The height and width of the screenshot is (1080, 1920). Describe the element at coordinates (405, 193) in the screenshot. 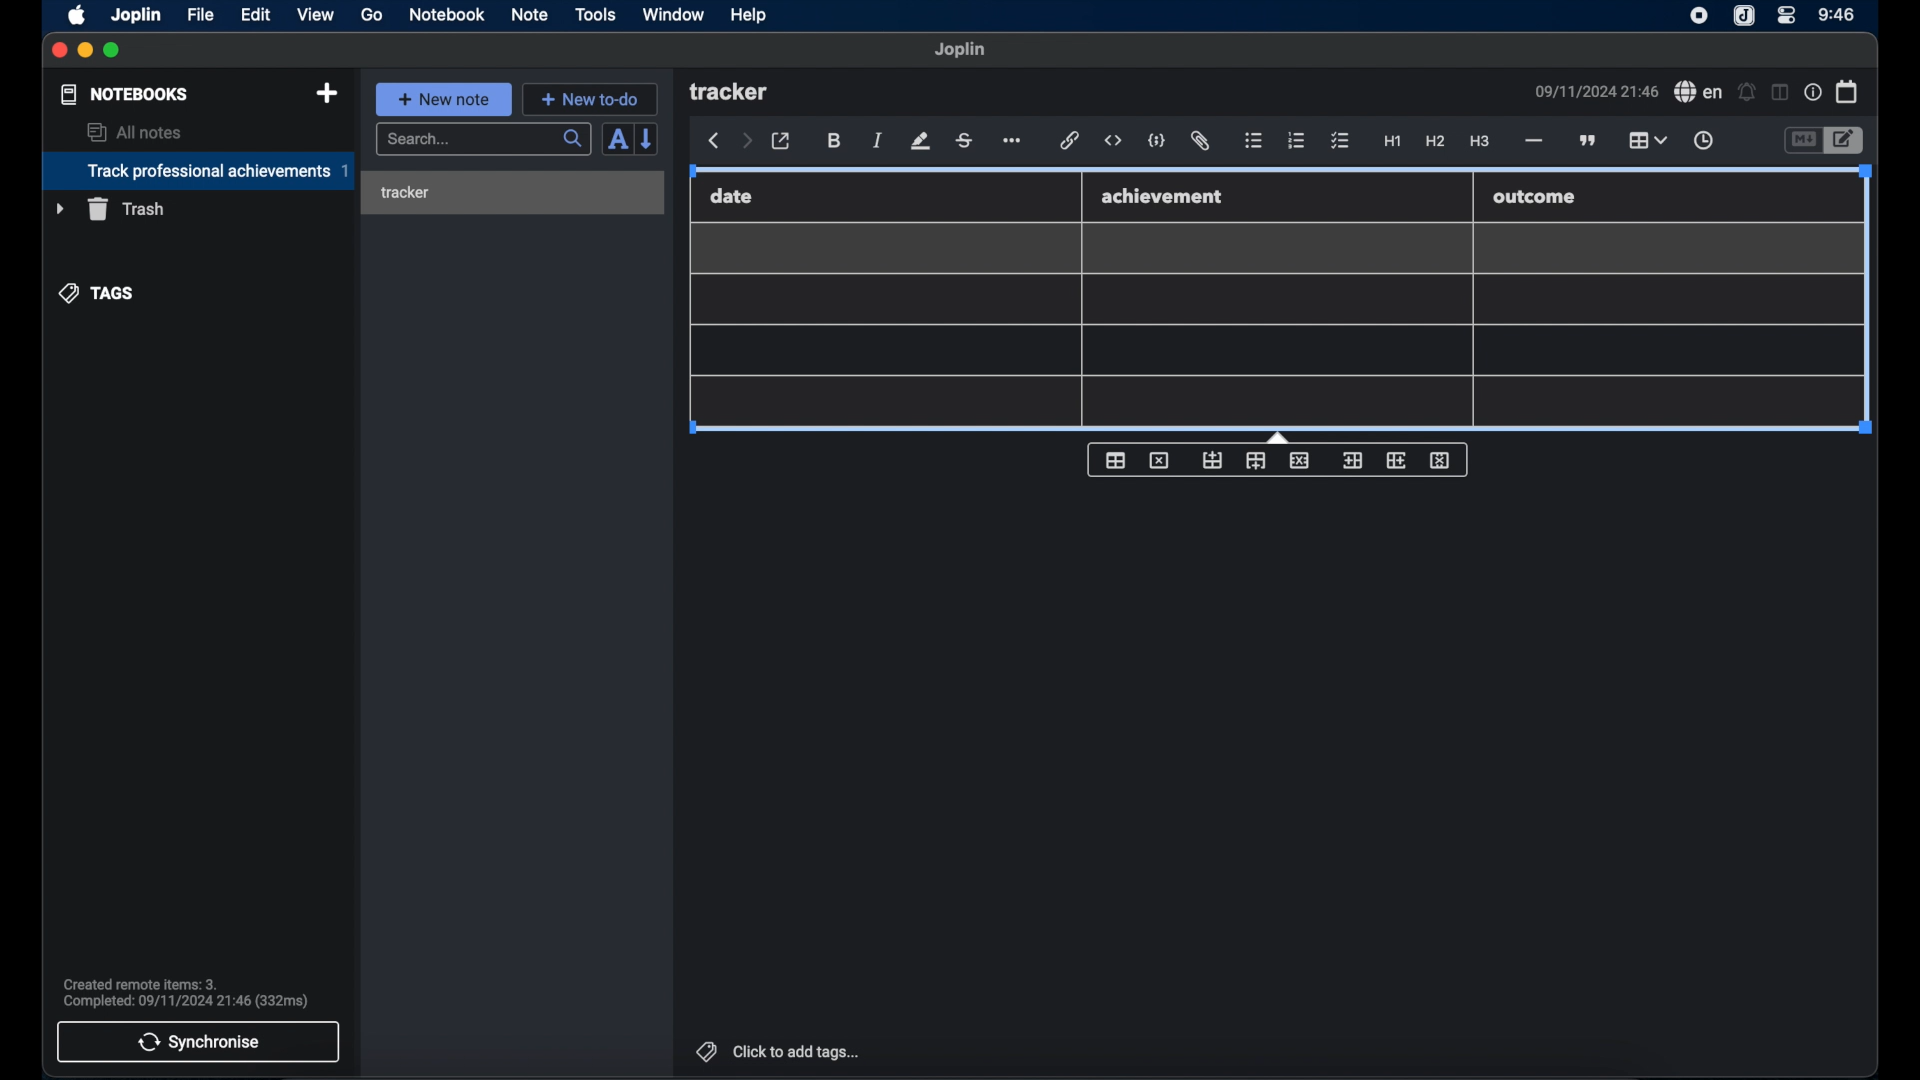

I see `tracker` at that location.